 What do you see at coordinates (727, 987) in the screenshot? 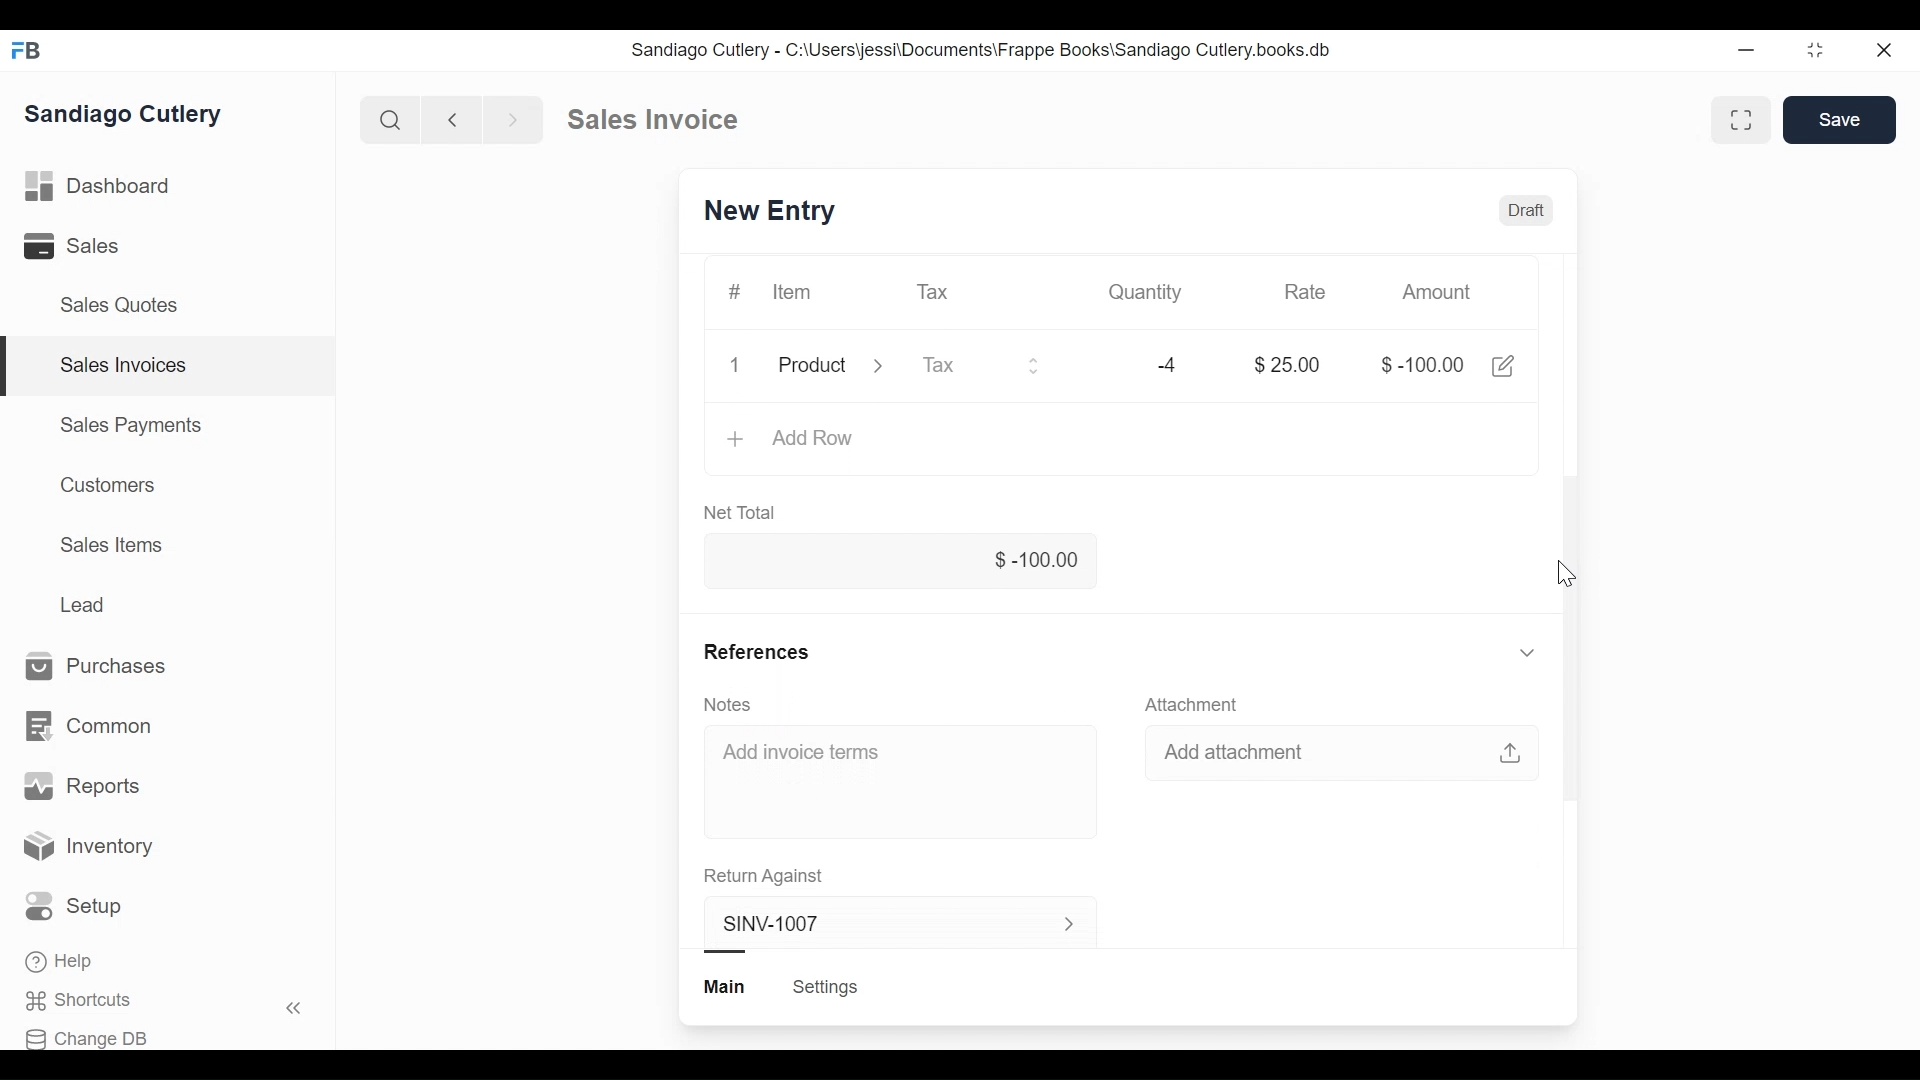
I see `Main` at bounding box center [727, 987].